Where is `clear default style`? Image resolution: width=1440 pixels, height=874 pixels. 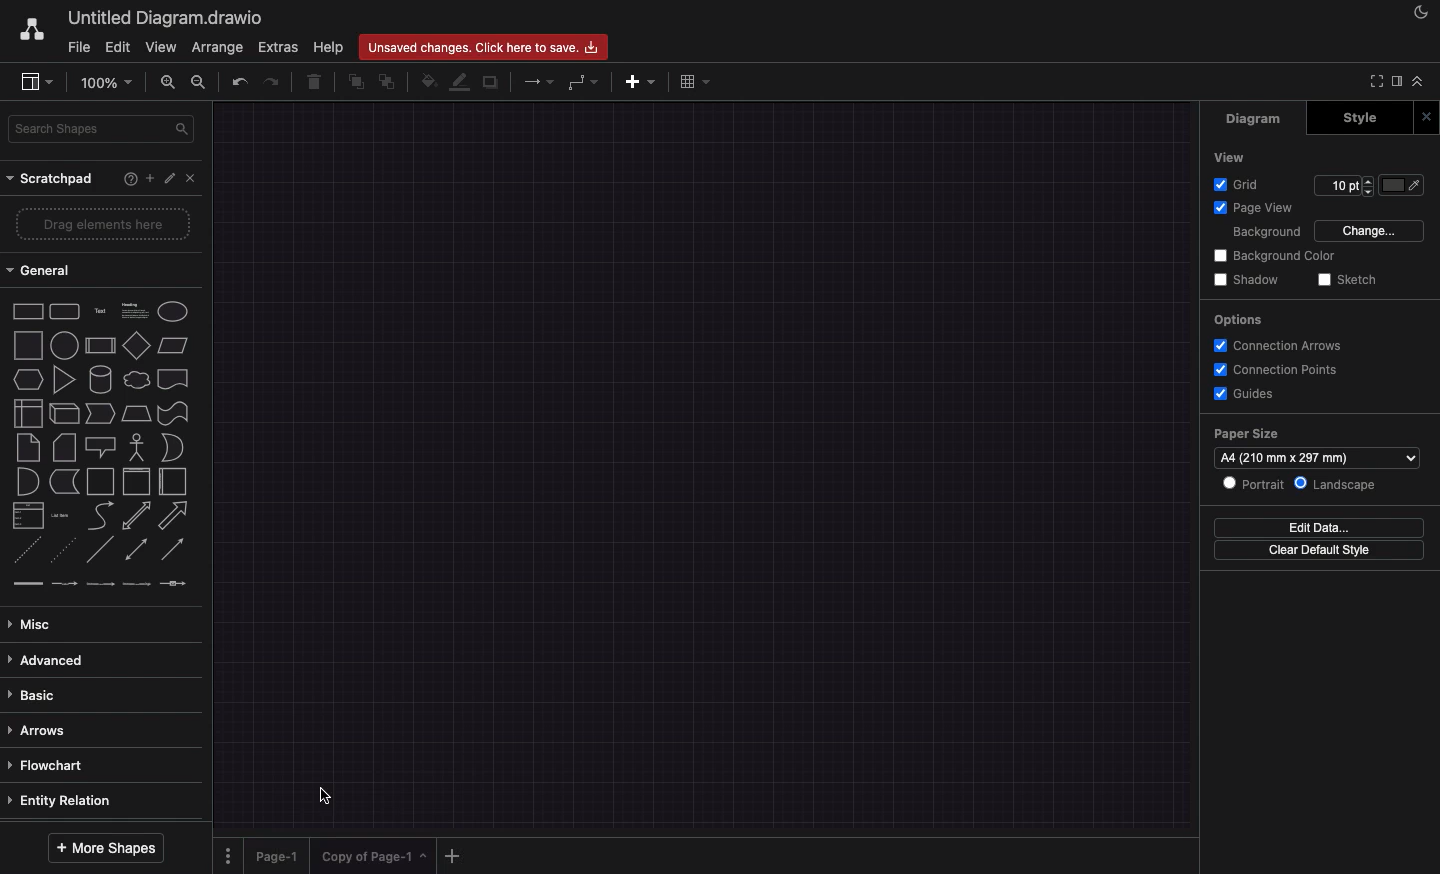
clear default style is located at coordinates (1319, 550).